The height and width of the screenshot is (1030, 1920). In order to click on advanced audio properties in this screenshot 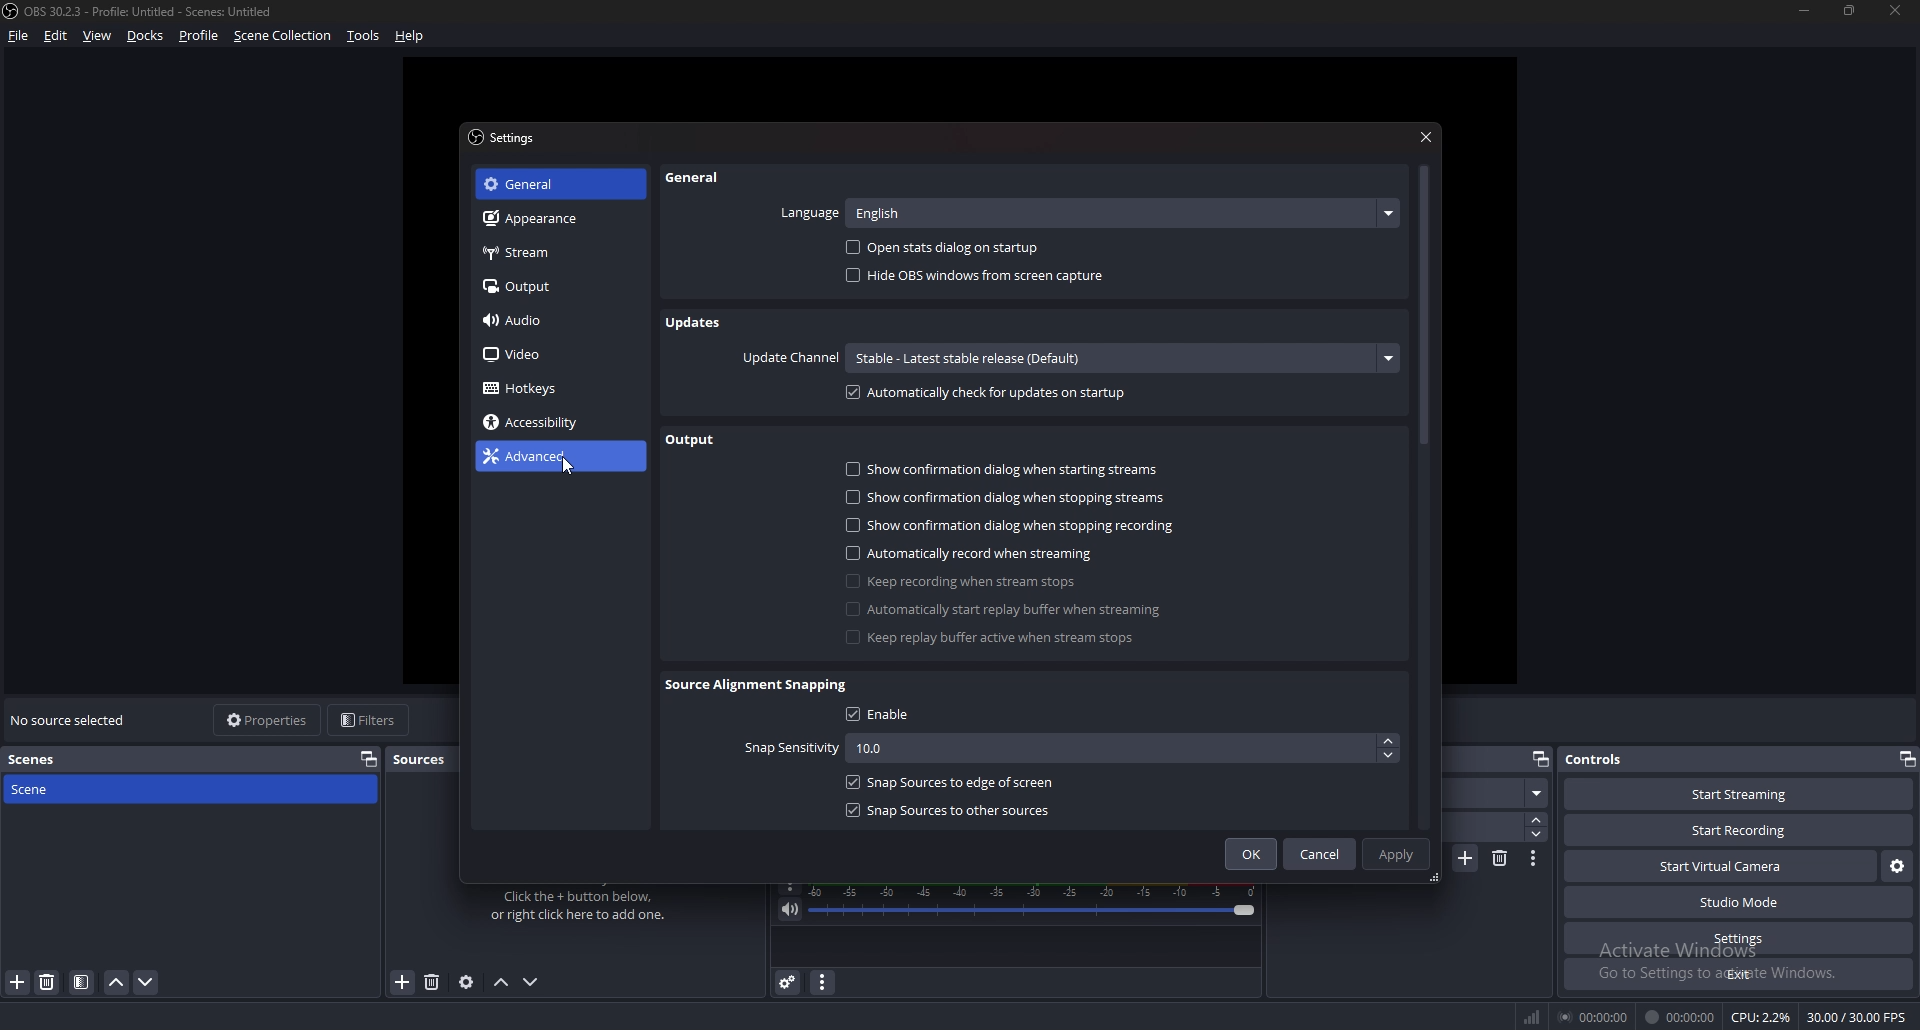, I will do `click(790, 982)`.